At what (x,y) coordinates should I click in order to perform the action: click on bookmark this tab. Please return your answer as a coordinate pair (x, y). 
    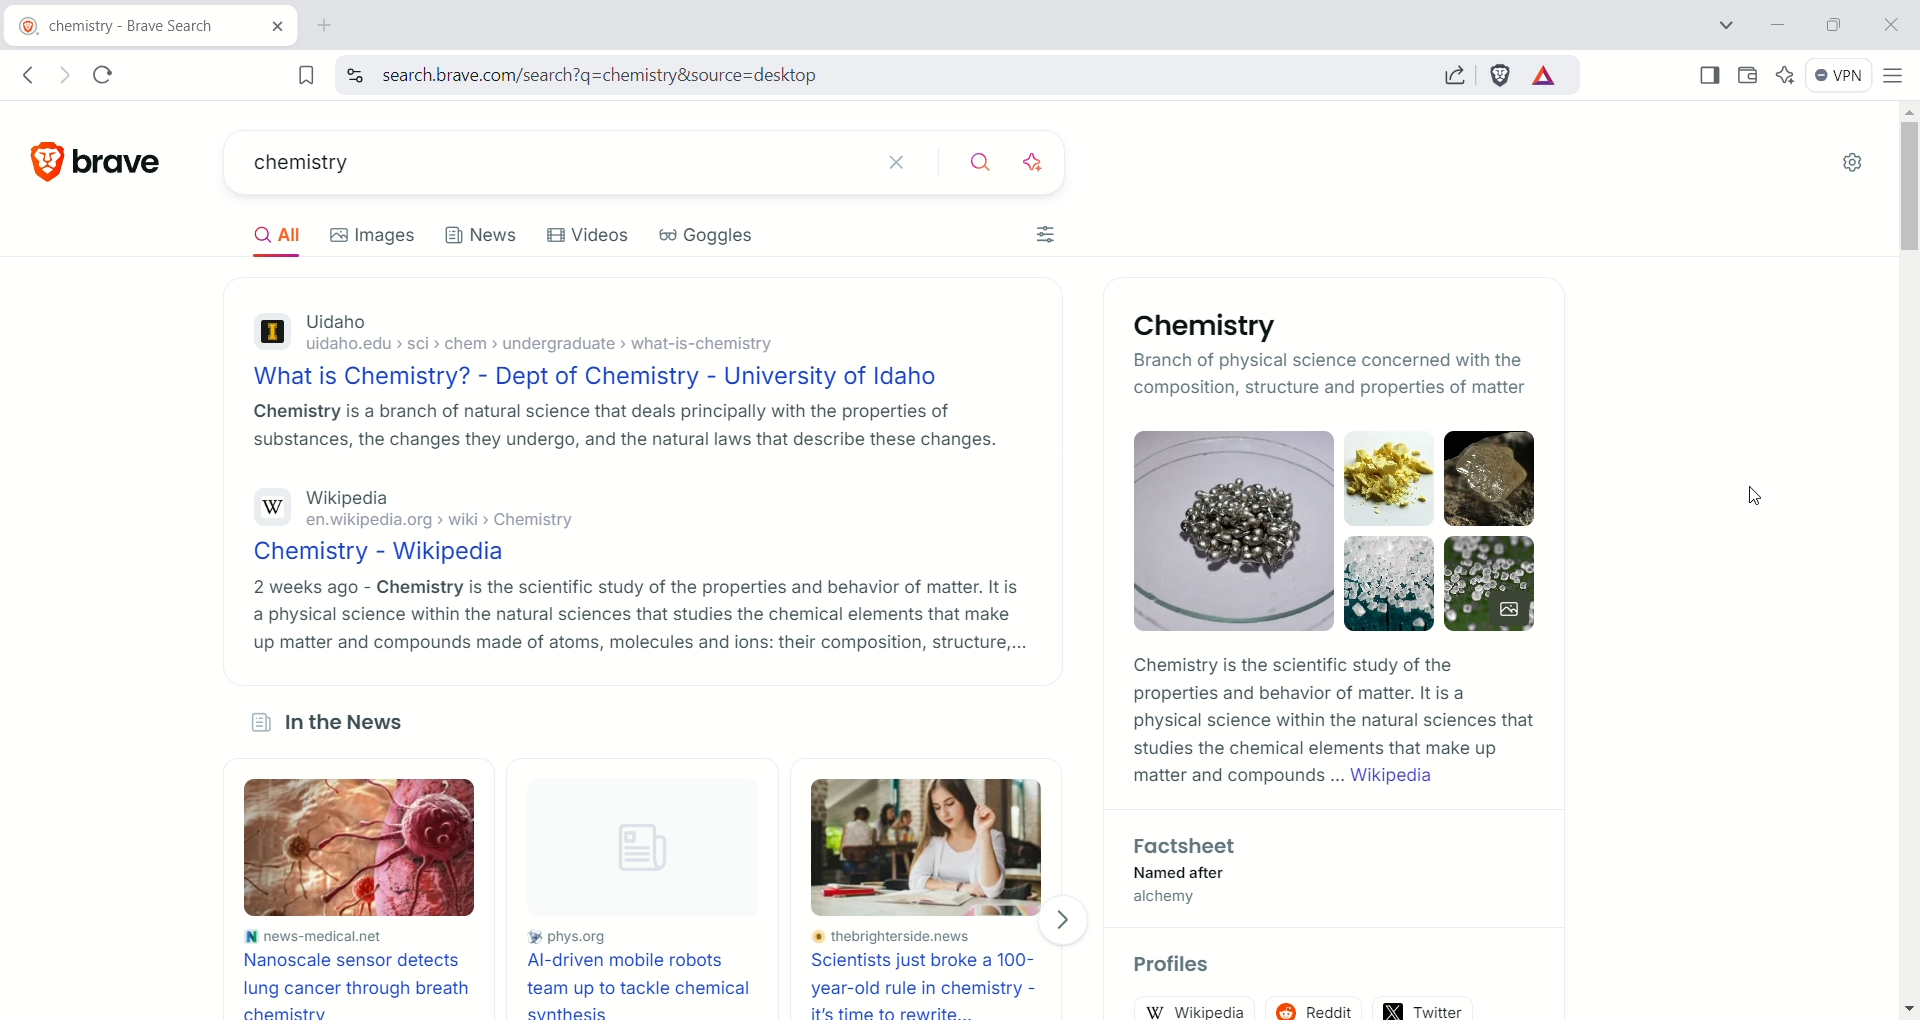
    Looking at the image, I should click on (307, 74).